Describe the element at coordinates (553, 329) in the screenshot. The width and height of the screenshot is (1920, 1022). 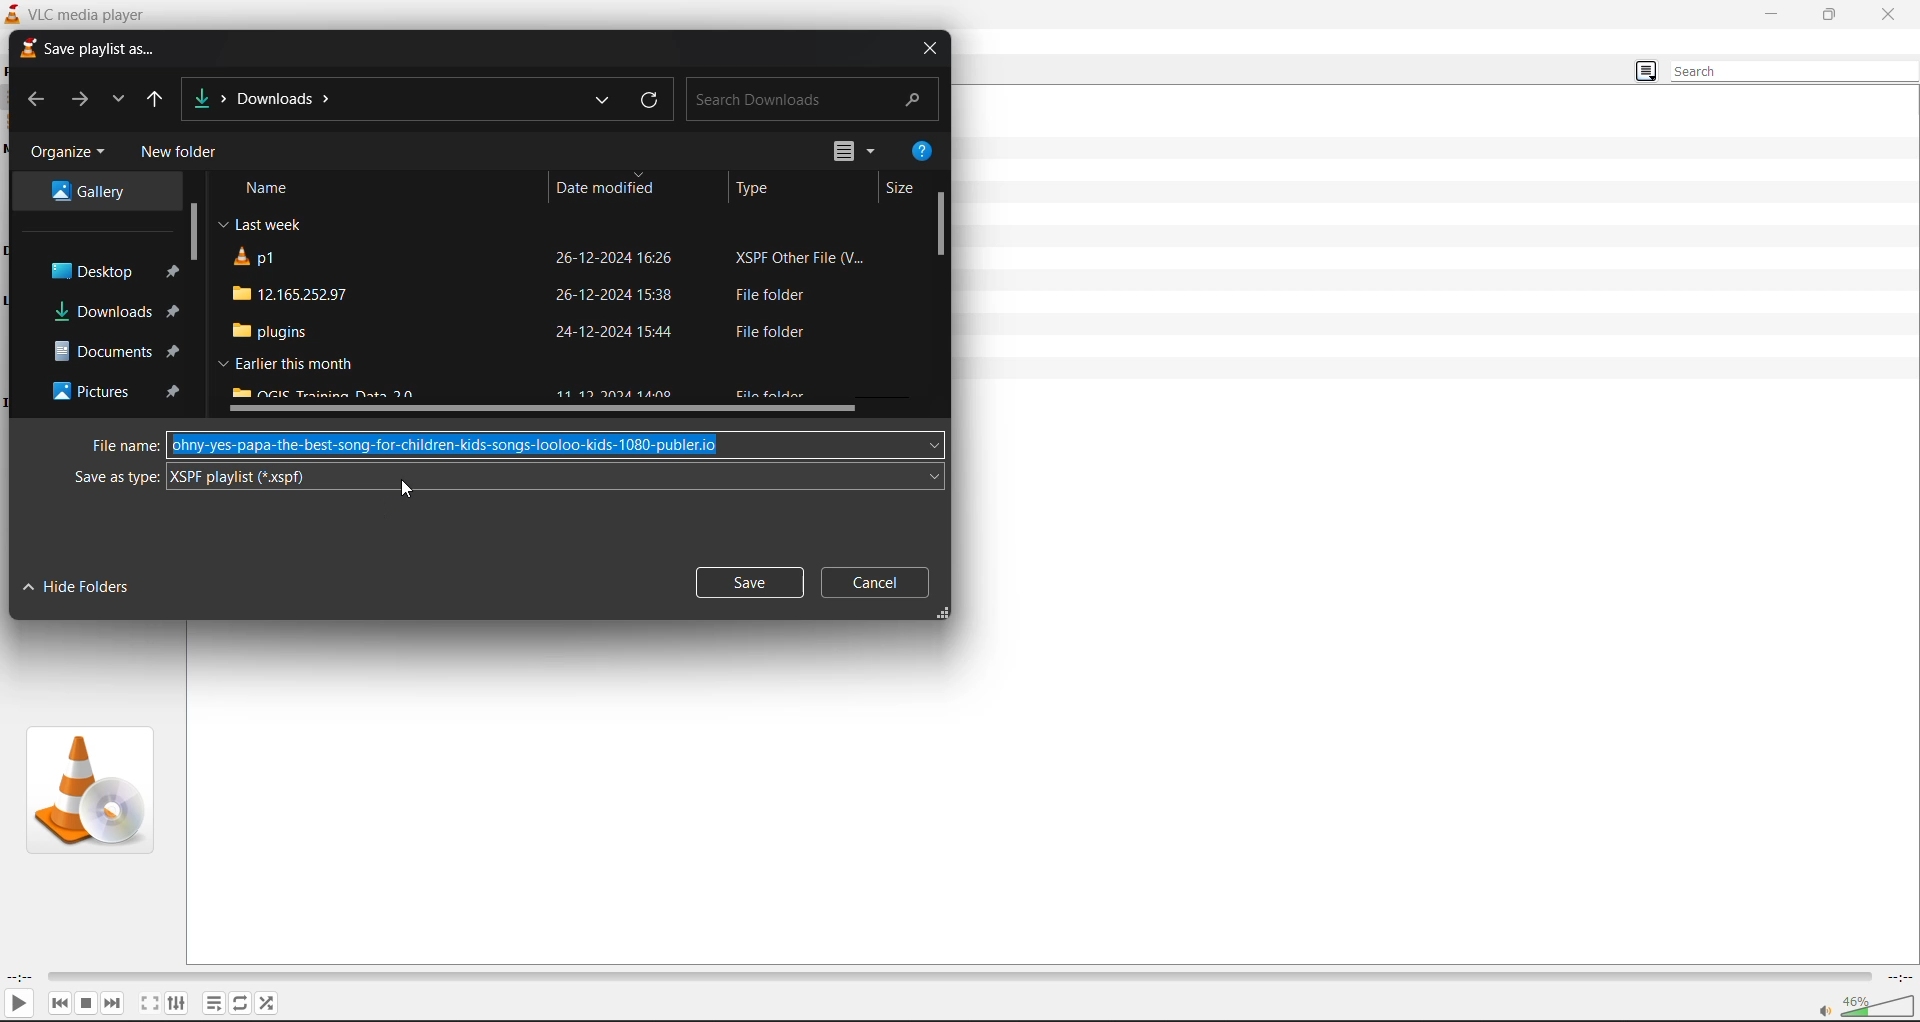
I see `file name , date modified and type` at that location.